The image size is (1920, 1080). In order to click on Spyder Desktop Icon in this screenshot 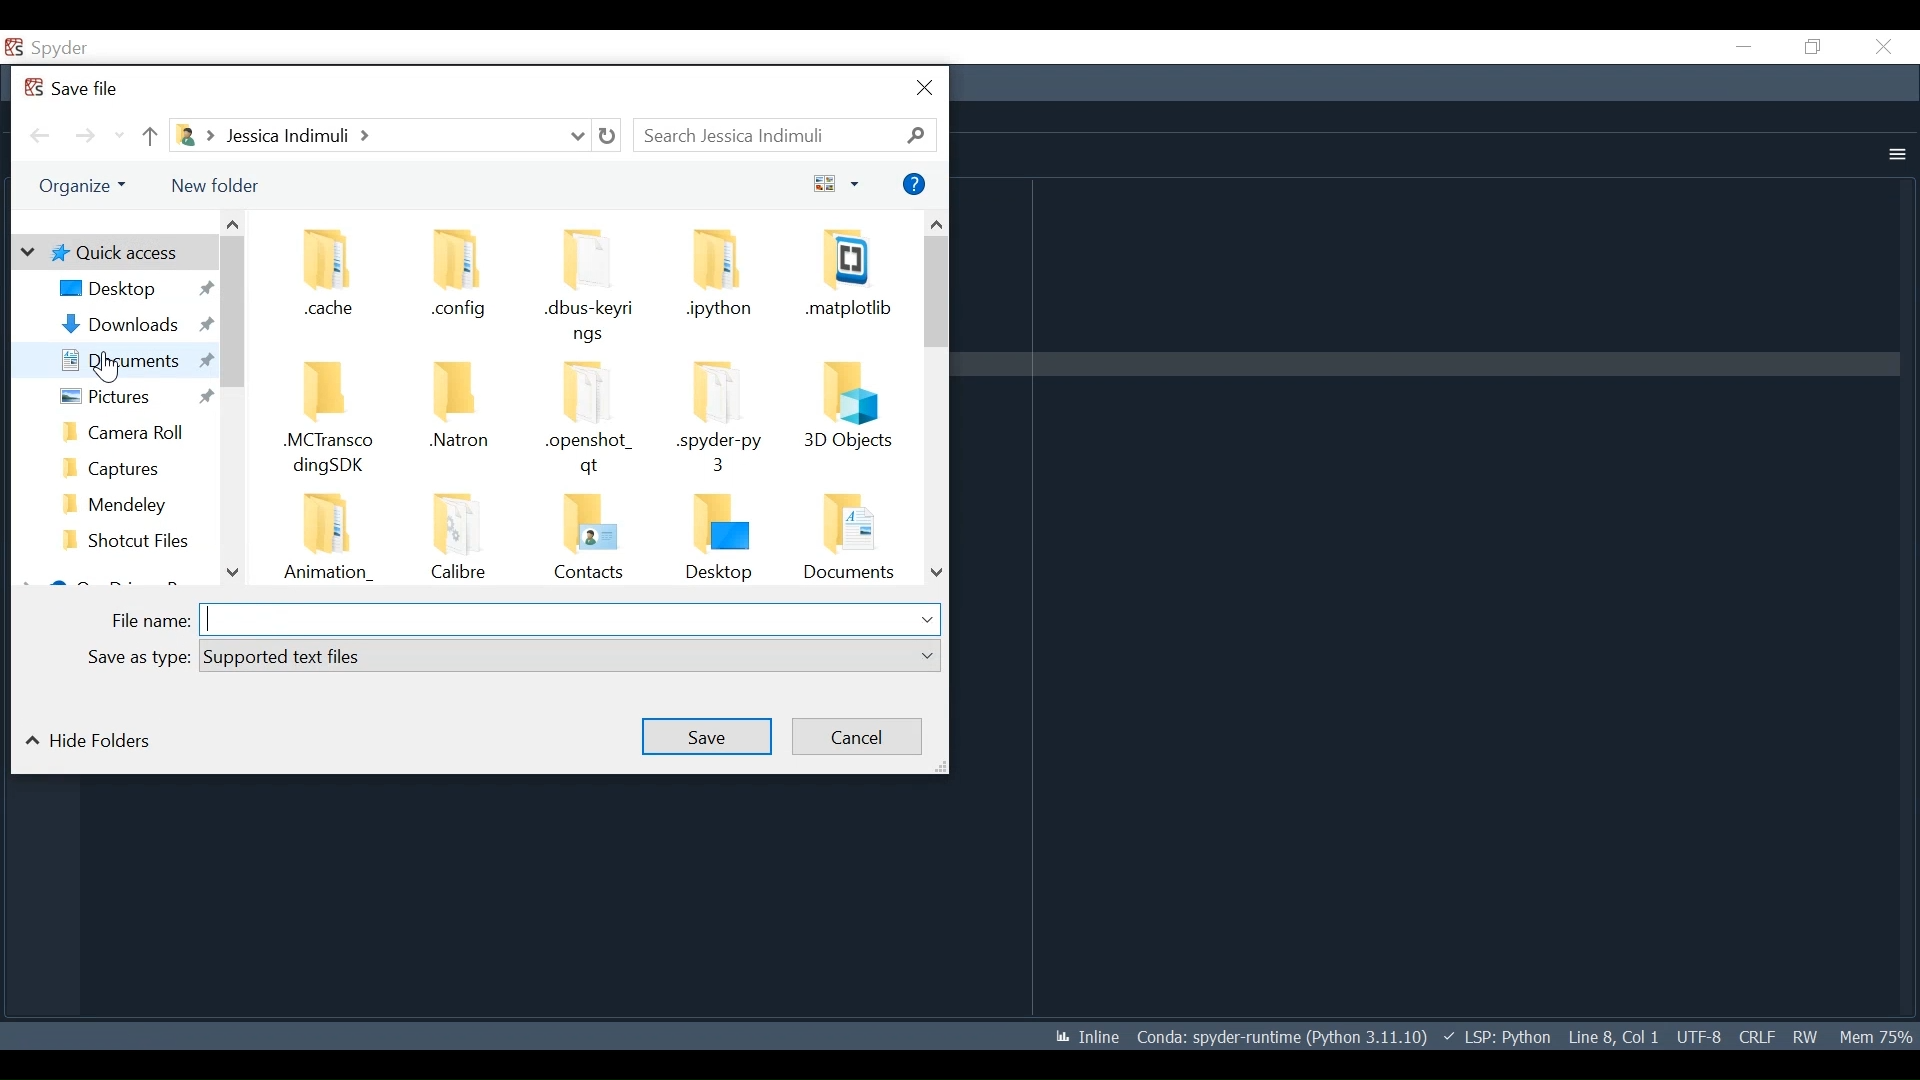, I will do `click(12, 47)`.